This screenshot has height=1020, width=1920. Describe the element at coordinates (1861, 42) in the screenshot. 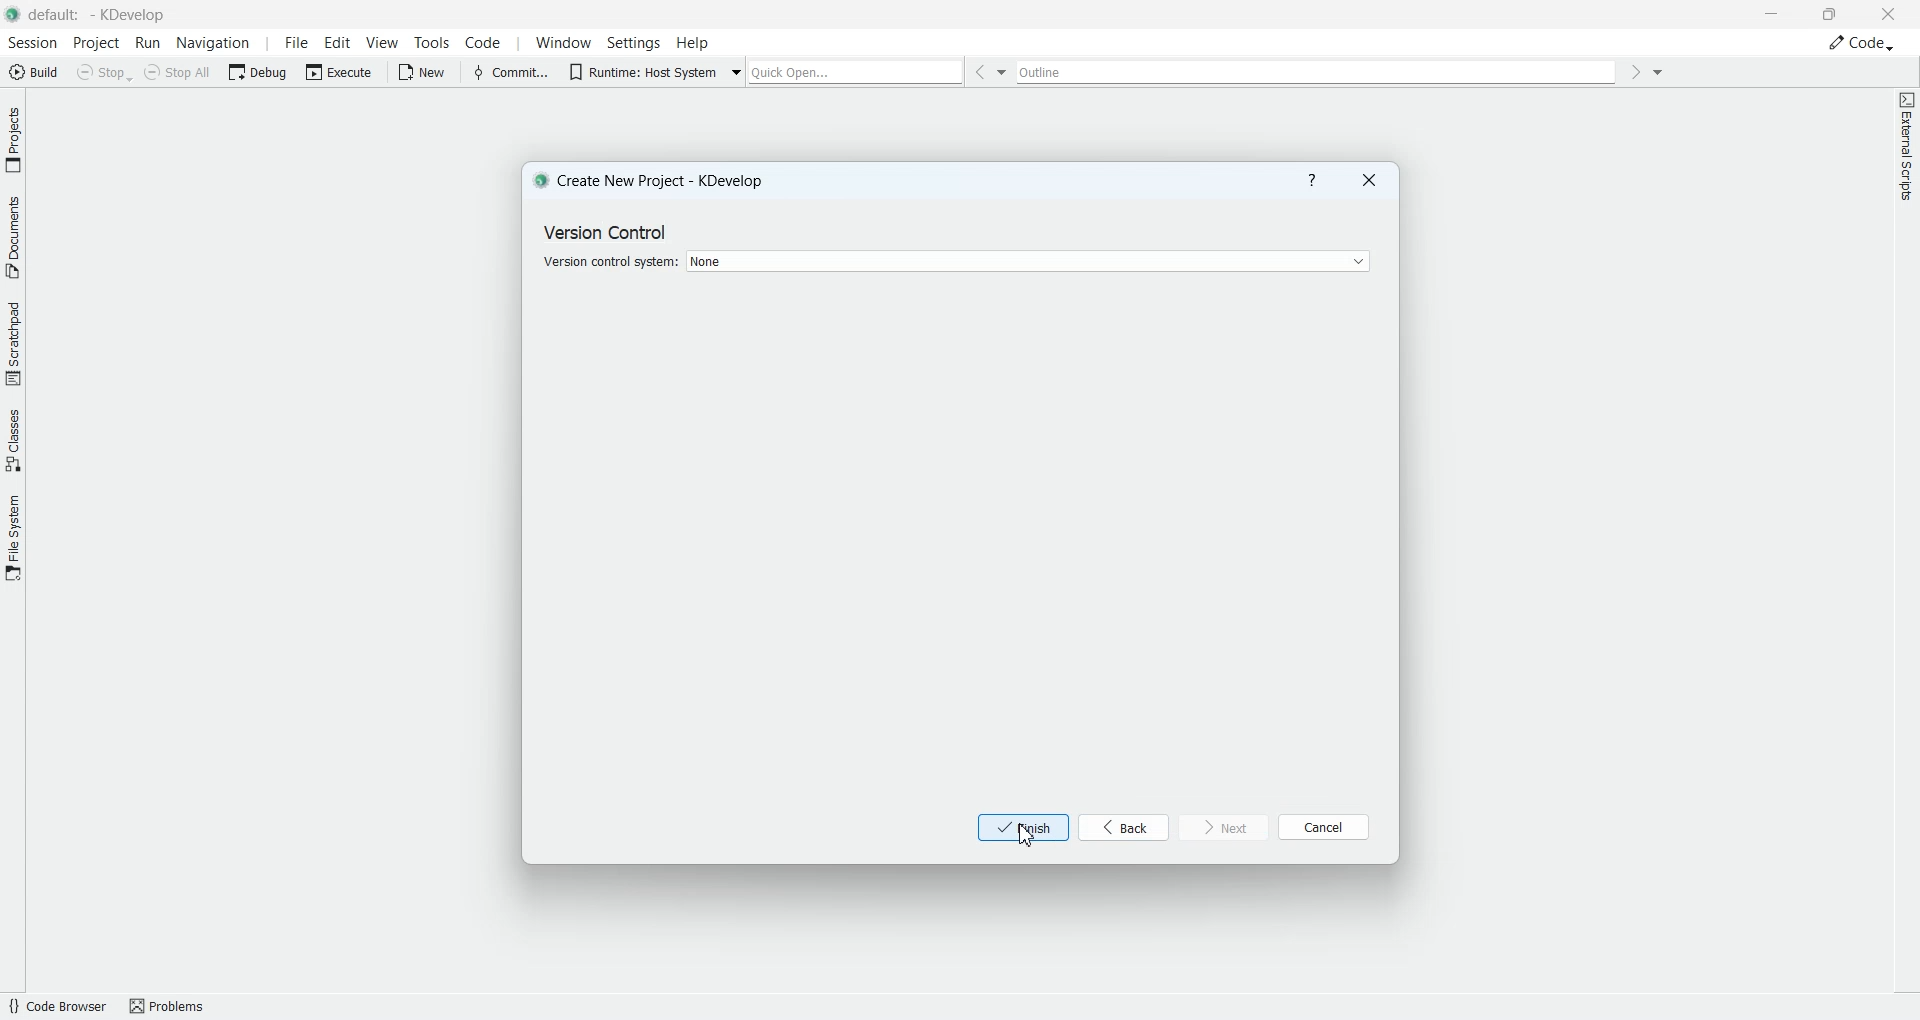

I see `Code` at that location.